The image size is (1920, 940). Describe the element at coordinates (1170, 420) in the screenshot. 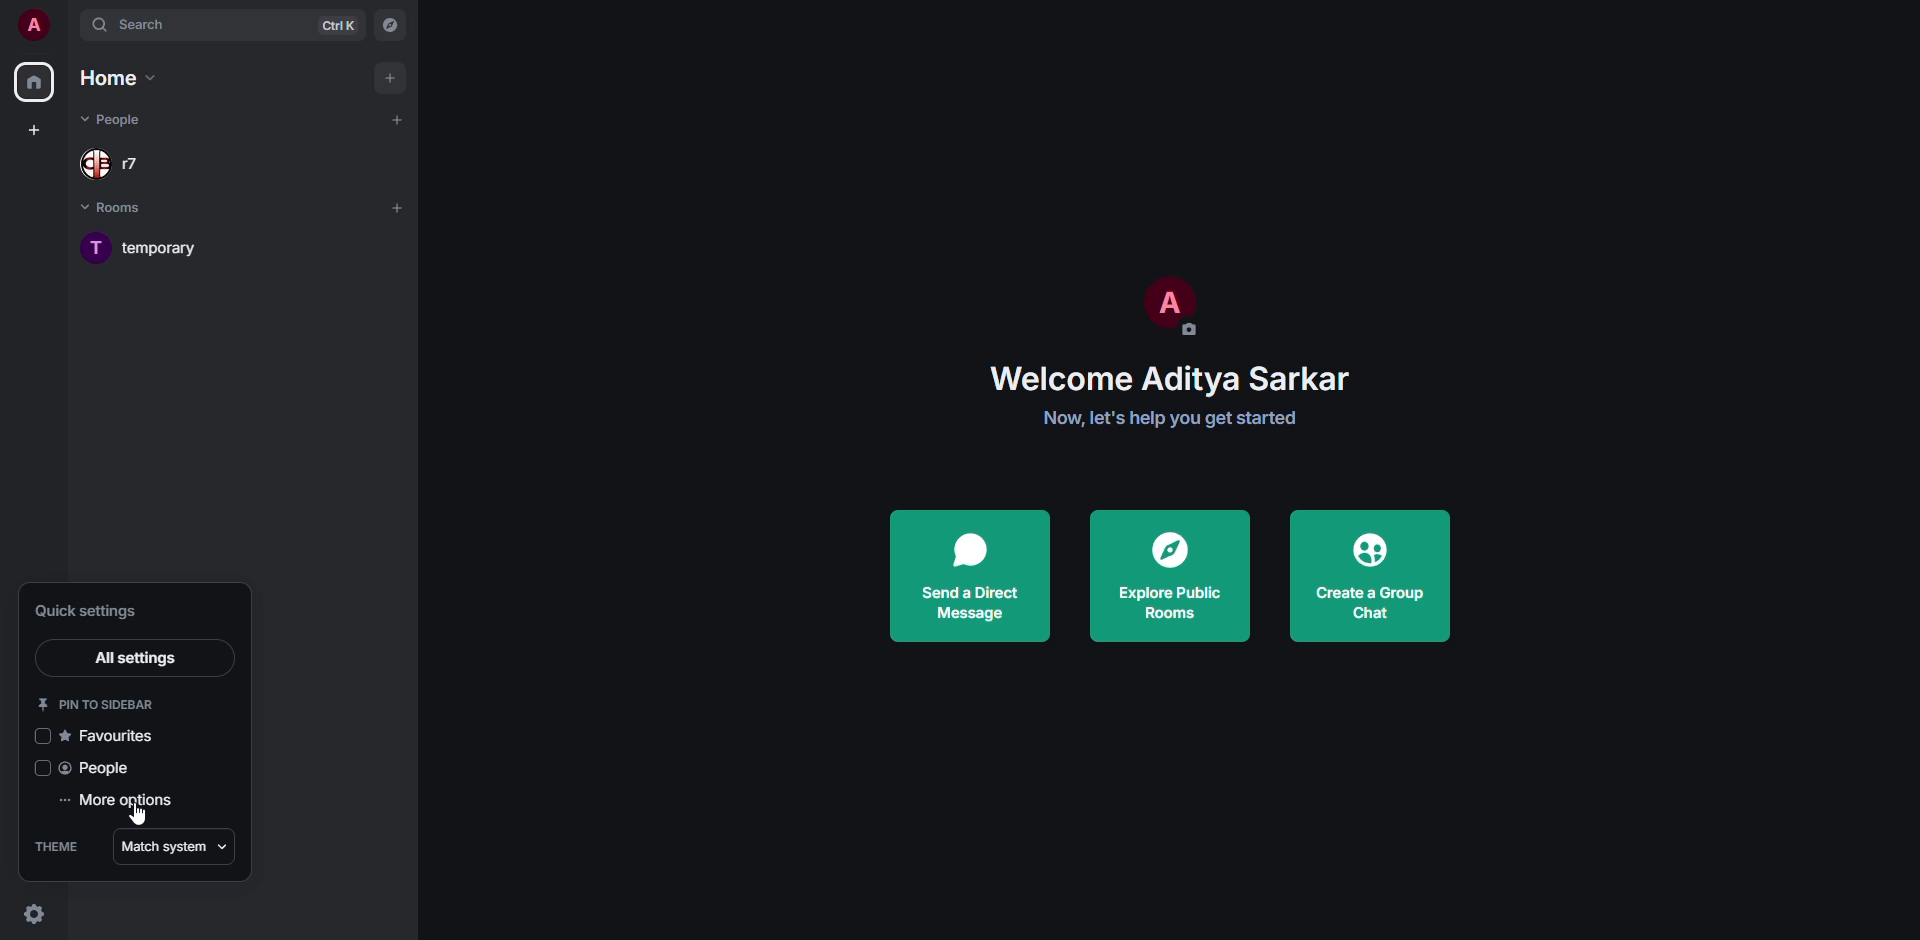

I see `get started` at that location.